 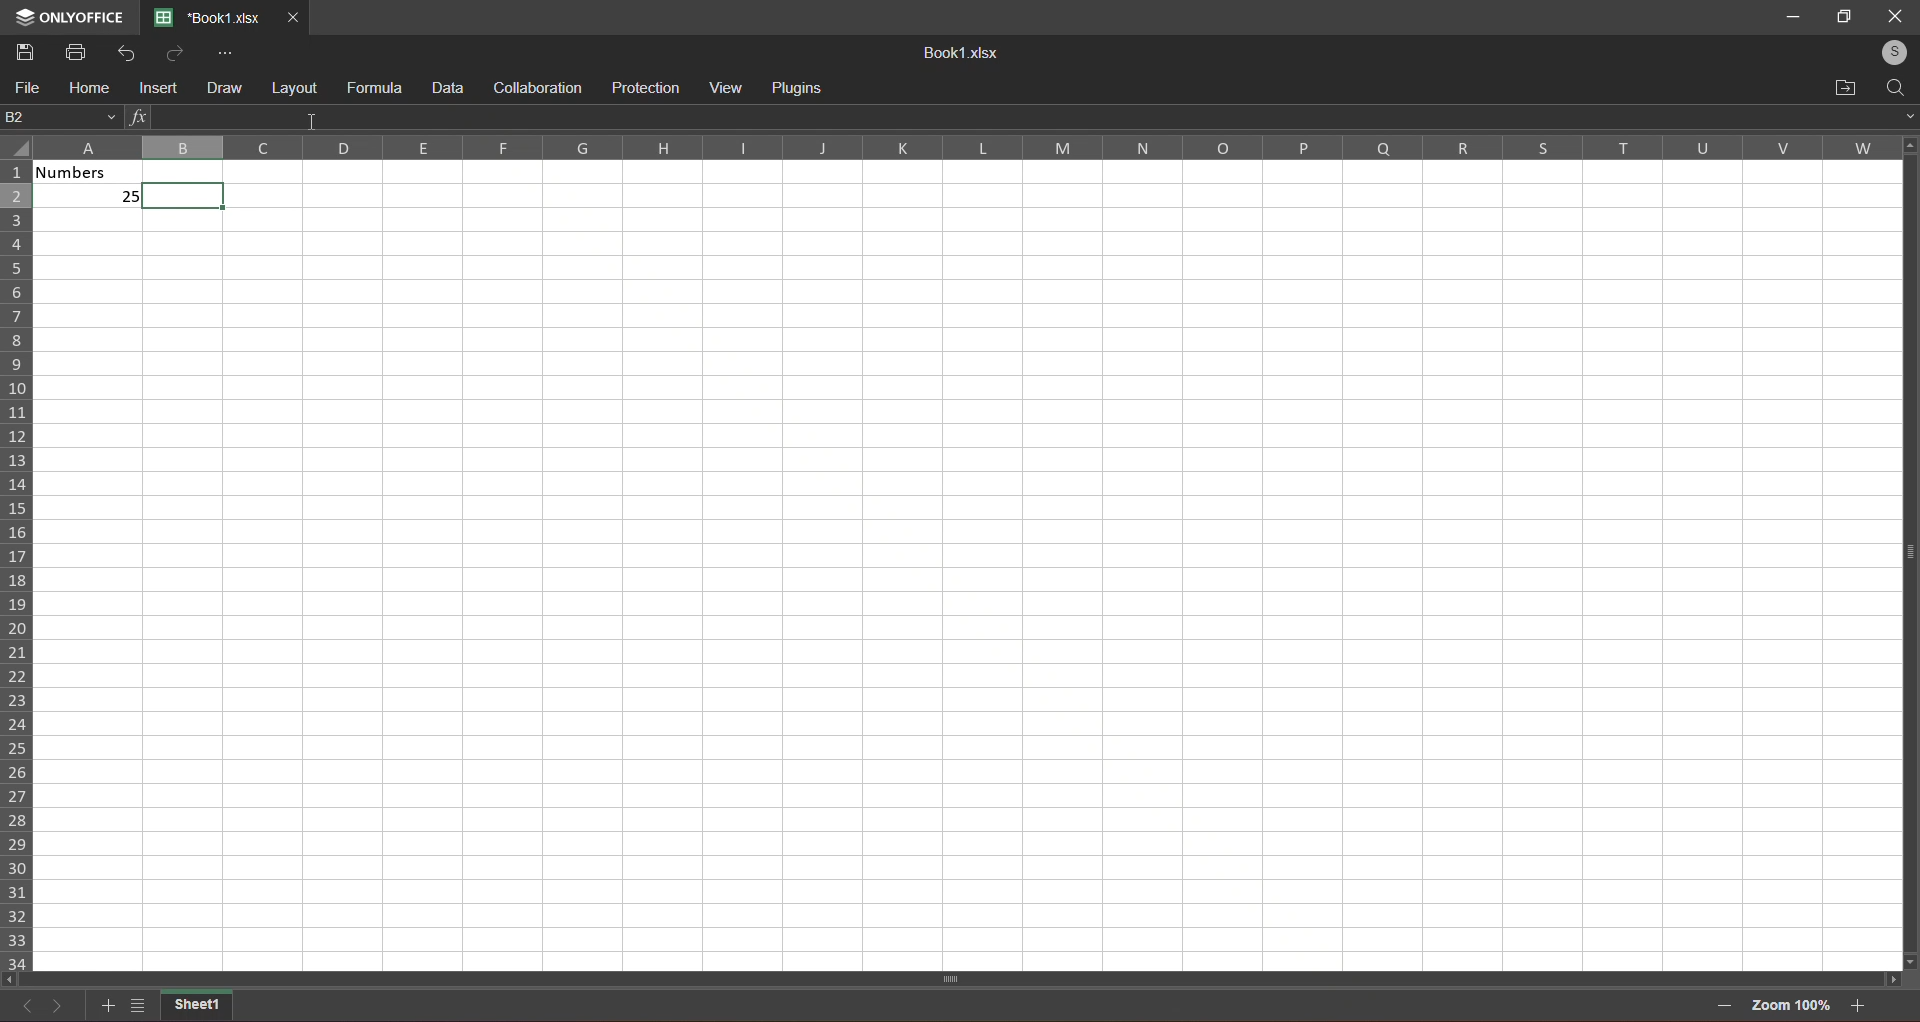 I want to click on scroll left, so click(x=16, y=975).